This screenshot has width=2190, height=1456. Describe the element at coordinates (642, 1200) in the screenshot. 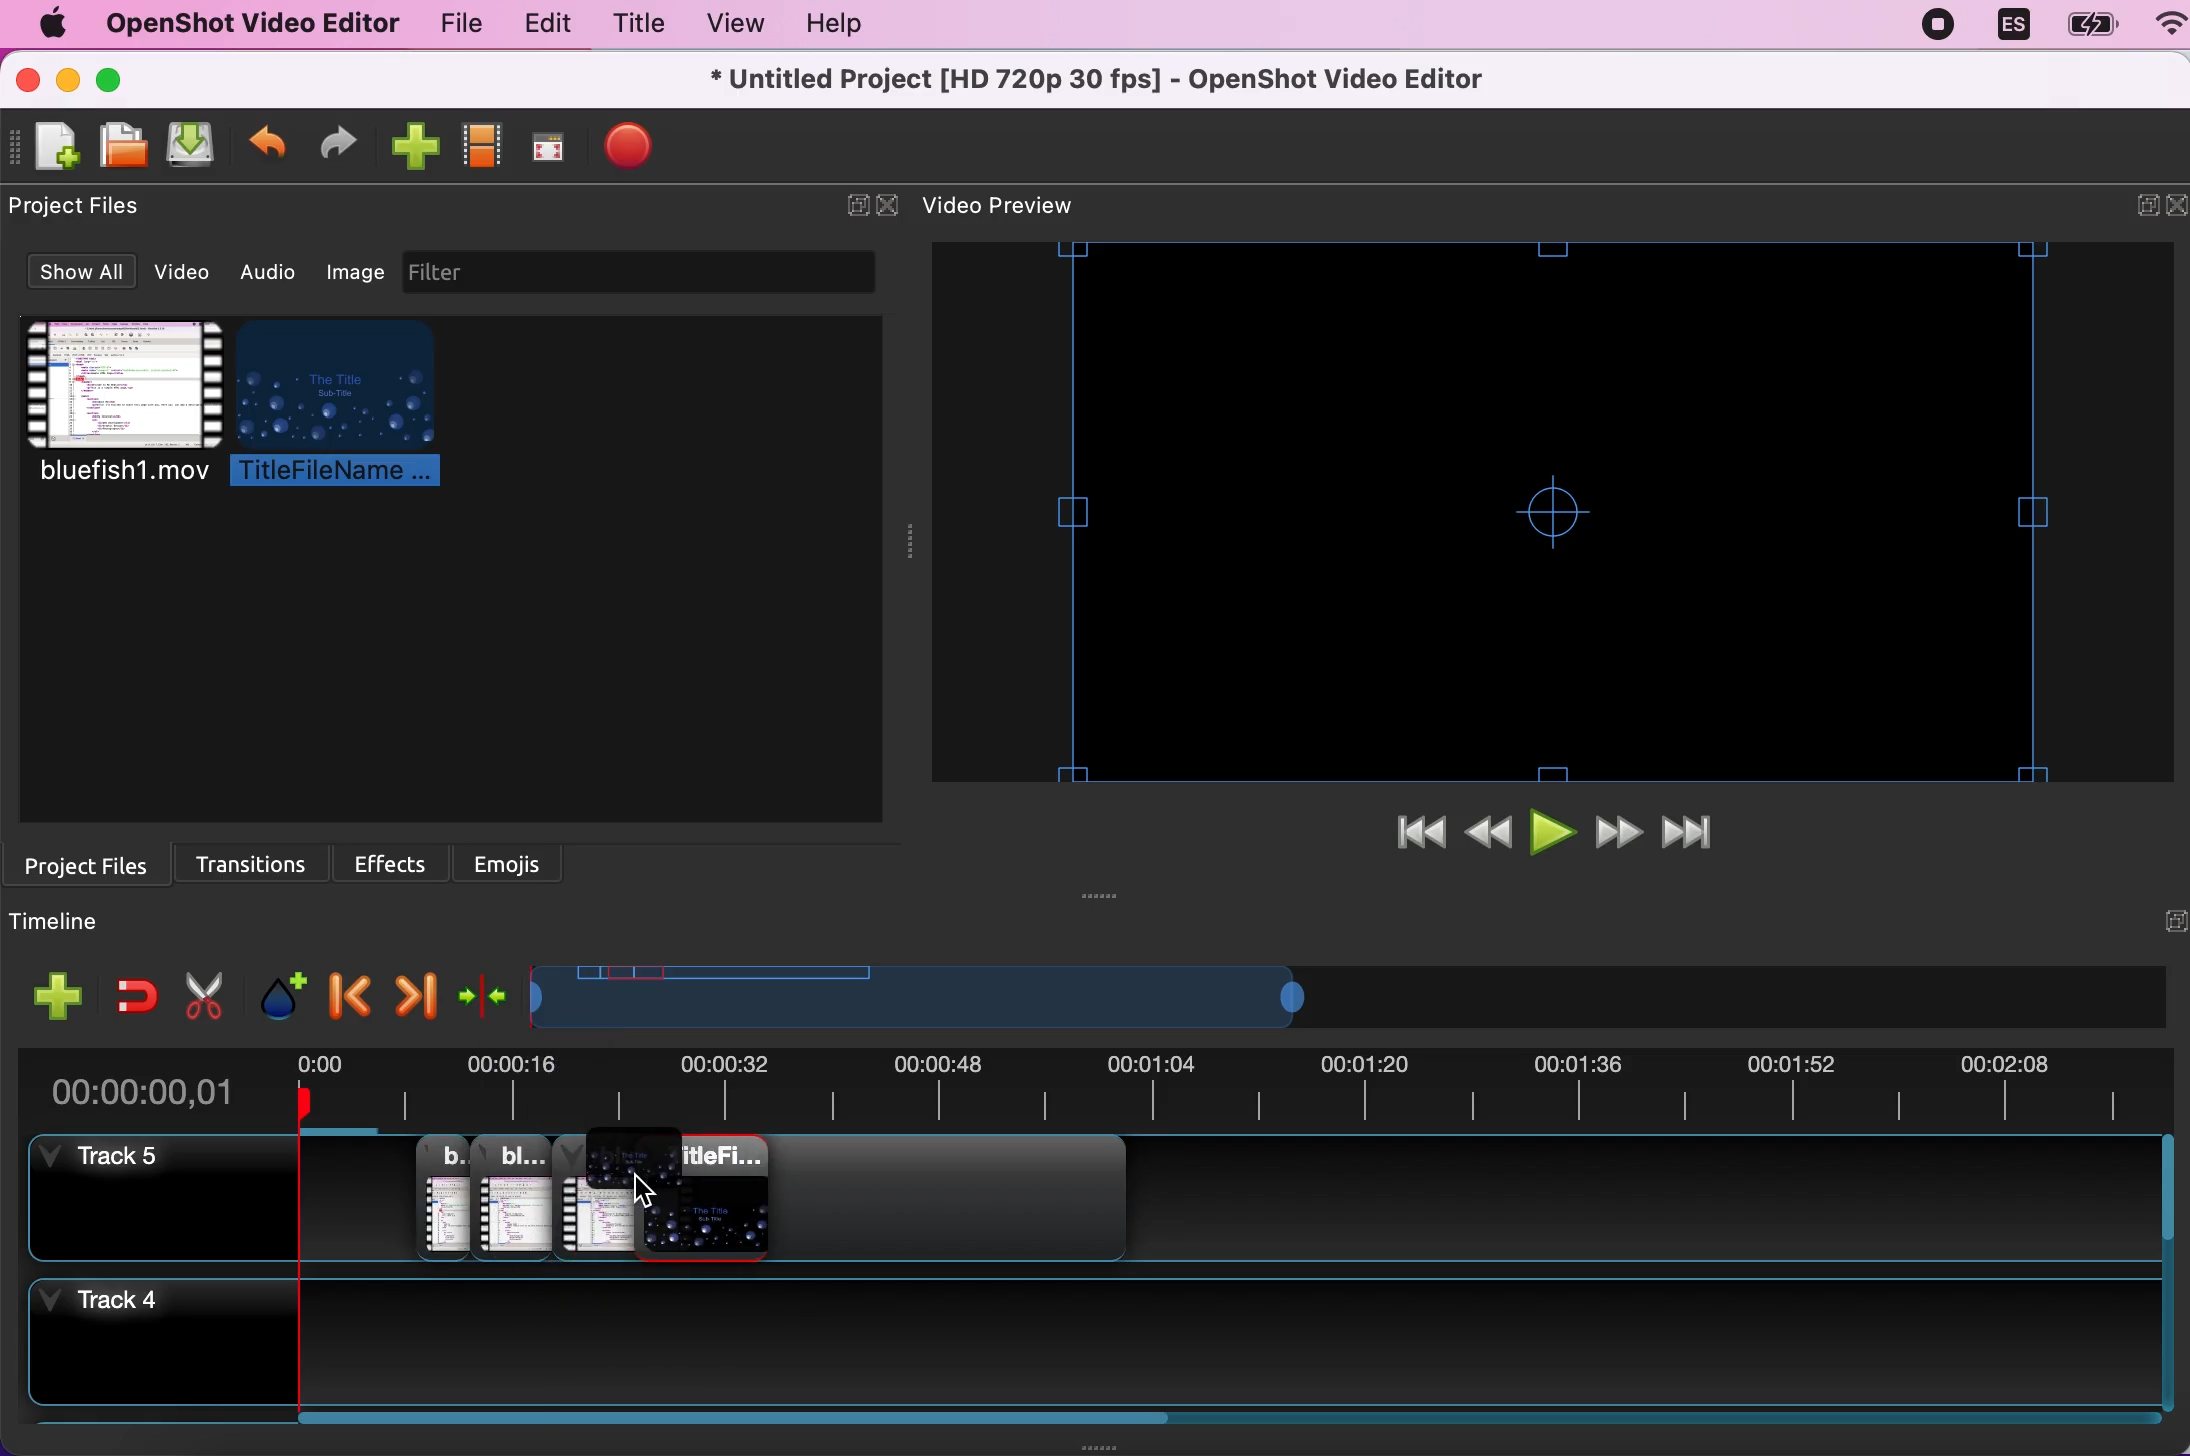

I see `cursor on track 5` at that location.